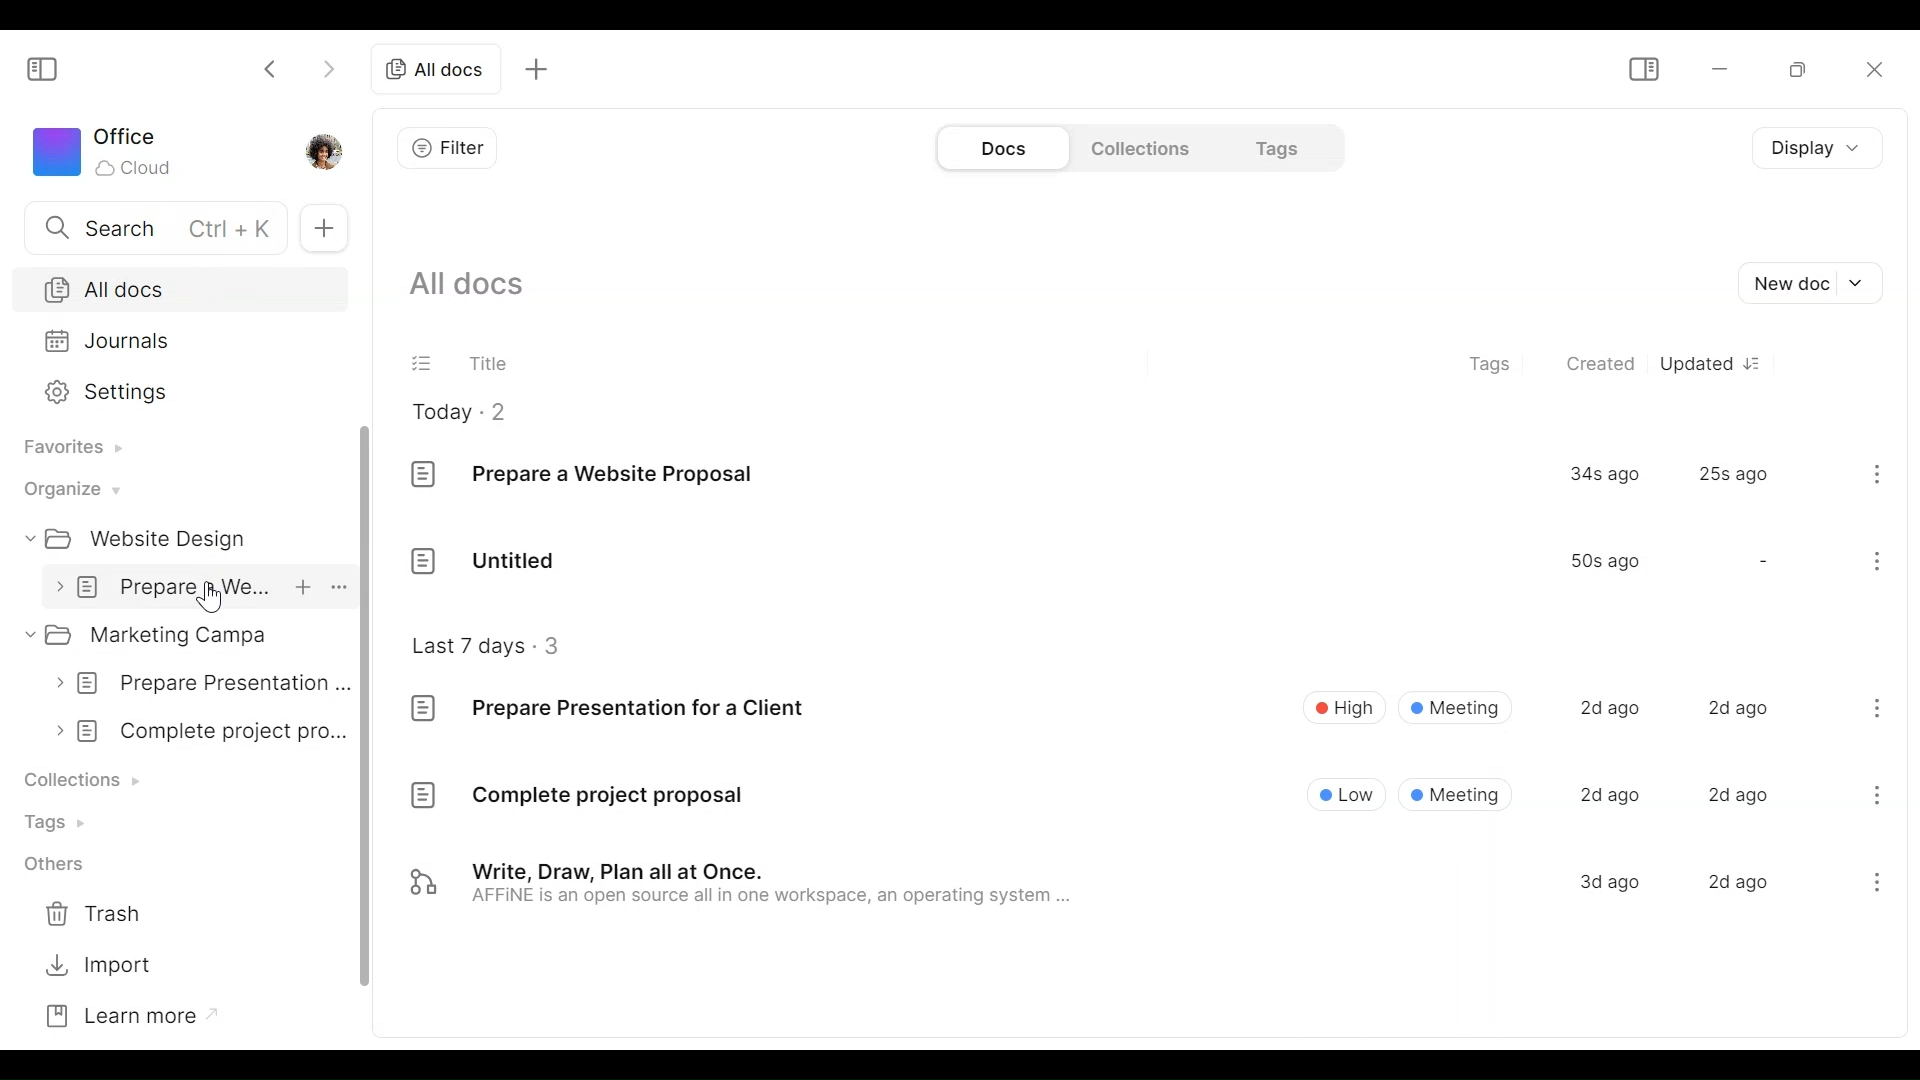  I want to click on Learn more, so click(118, 1018).